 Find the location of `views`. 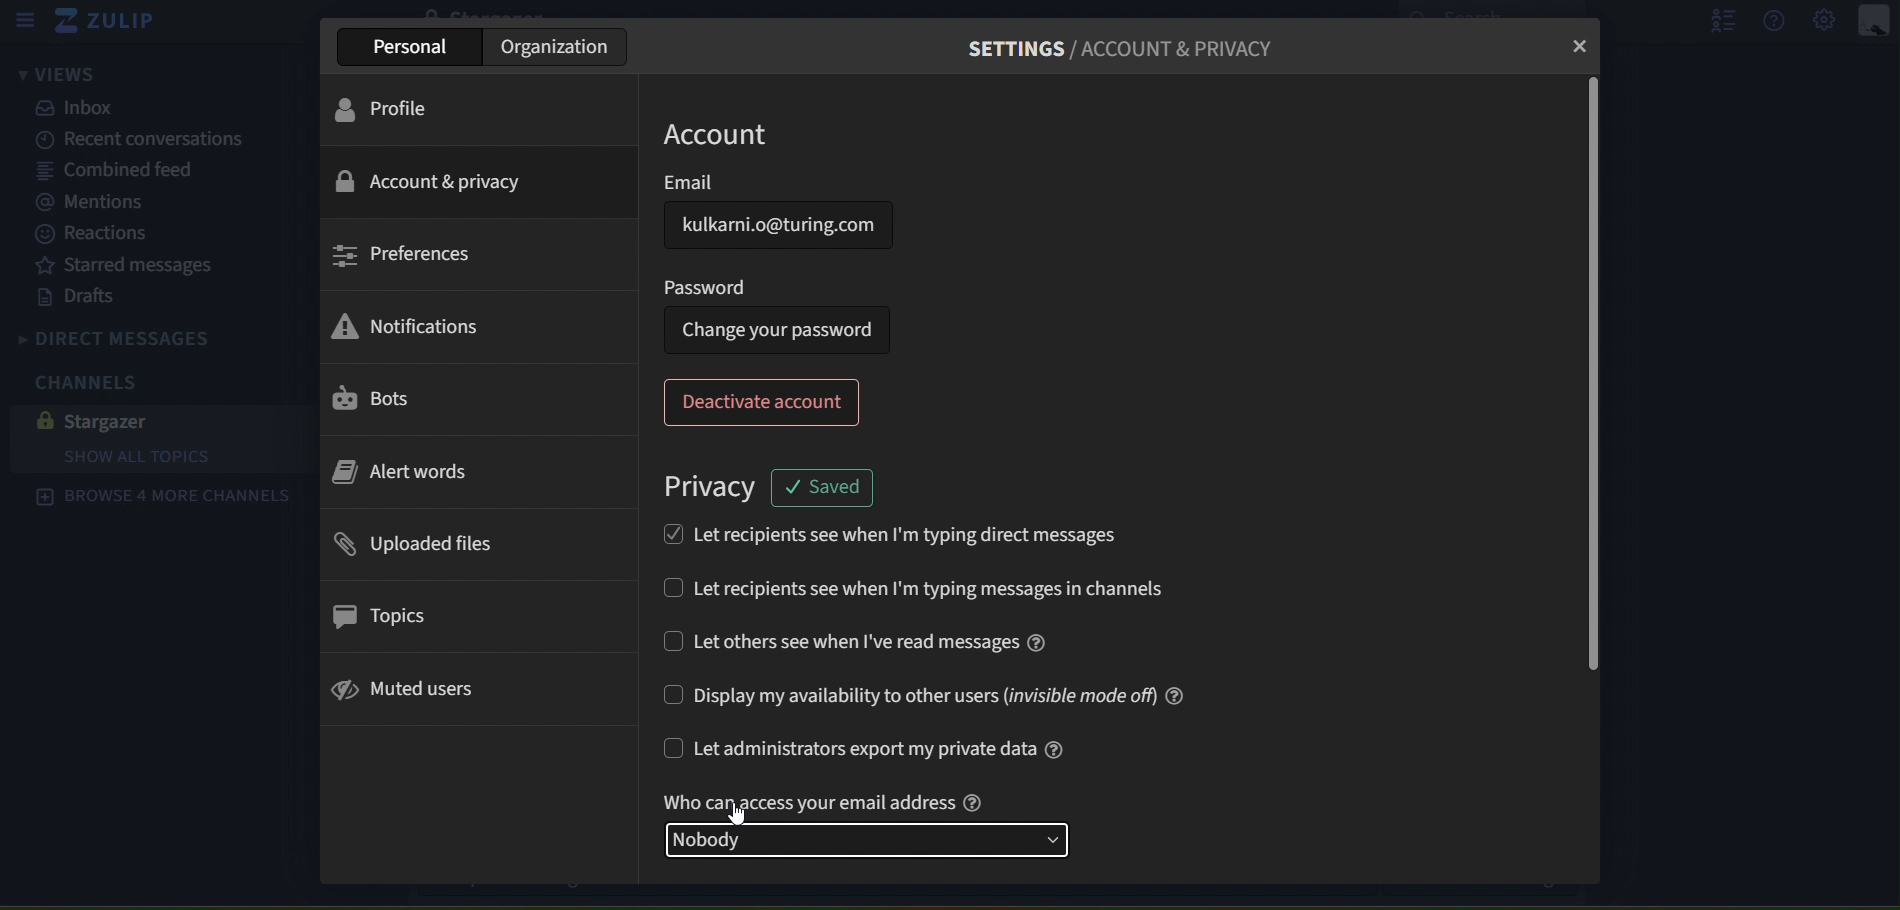

views is located at coordinates (53, 76).